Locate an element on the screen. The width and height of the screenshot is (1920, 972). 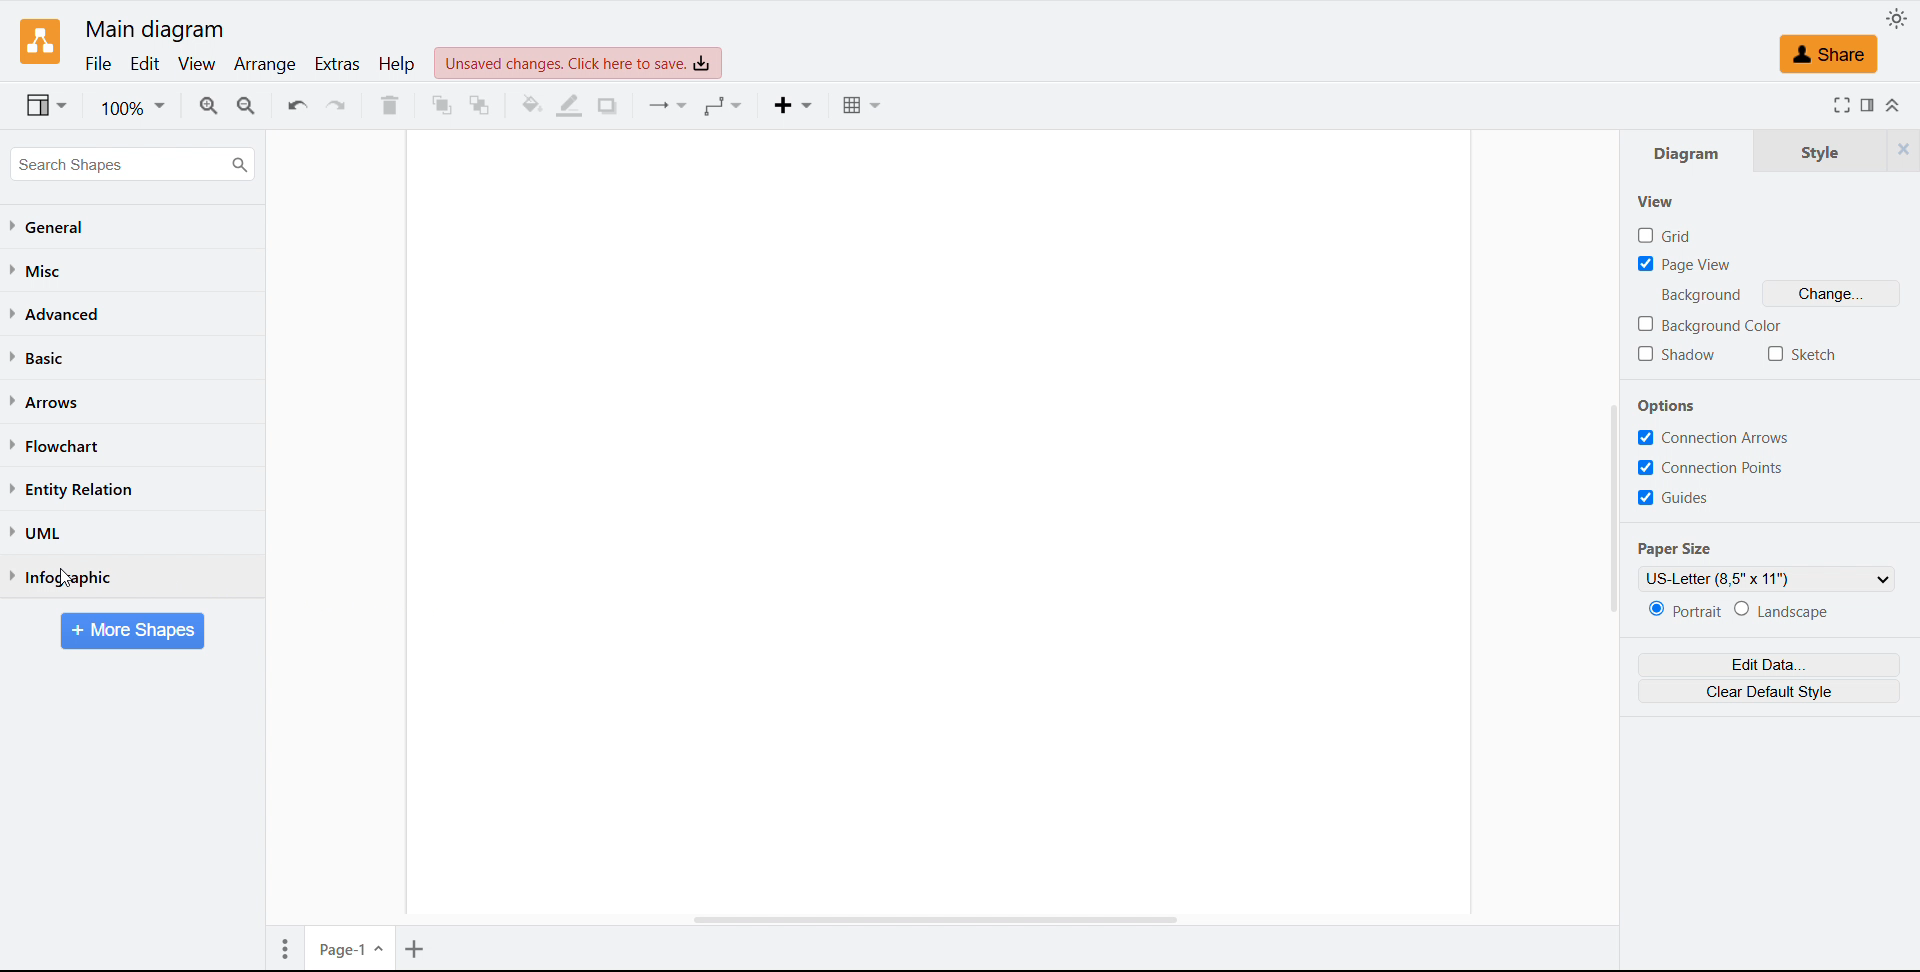
Logo  is located at coordinates (41, 41).